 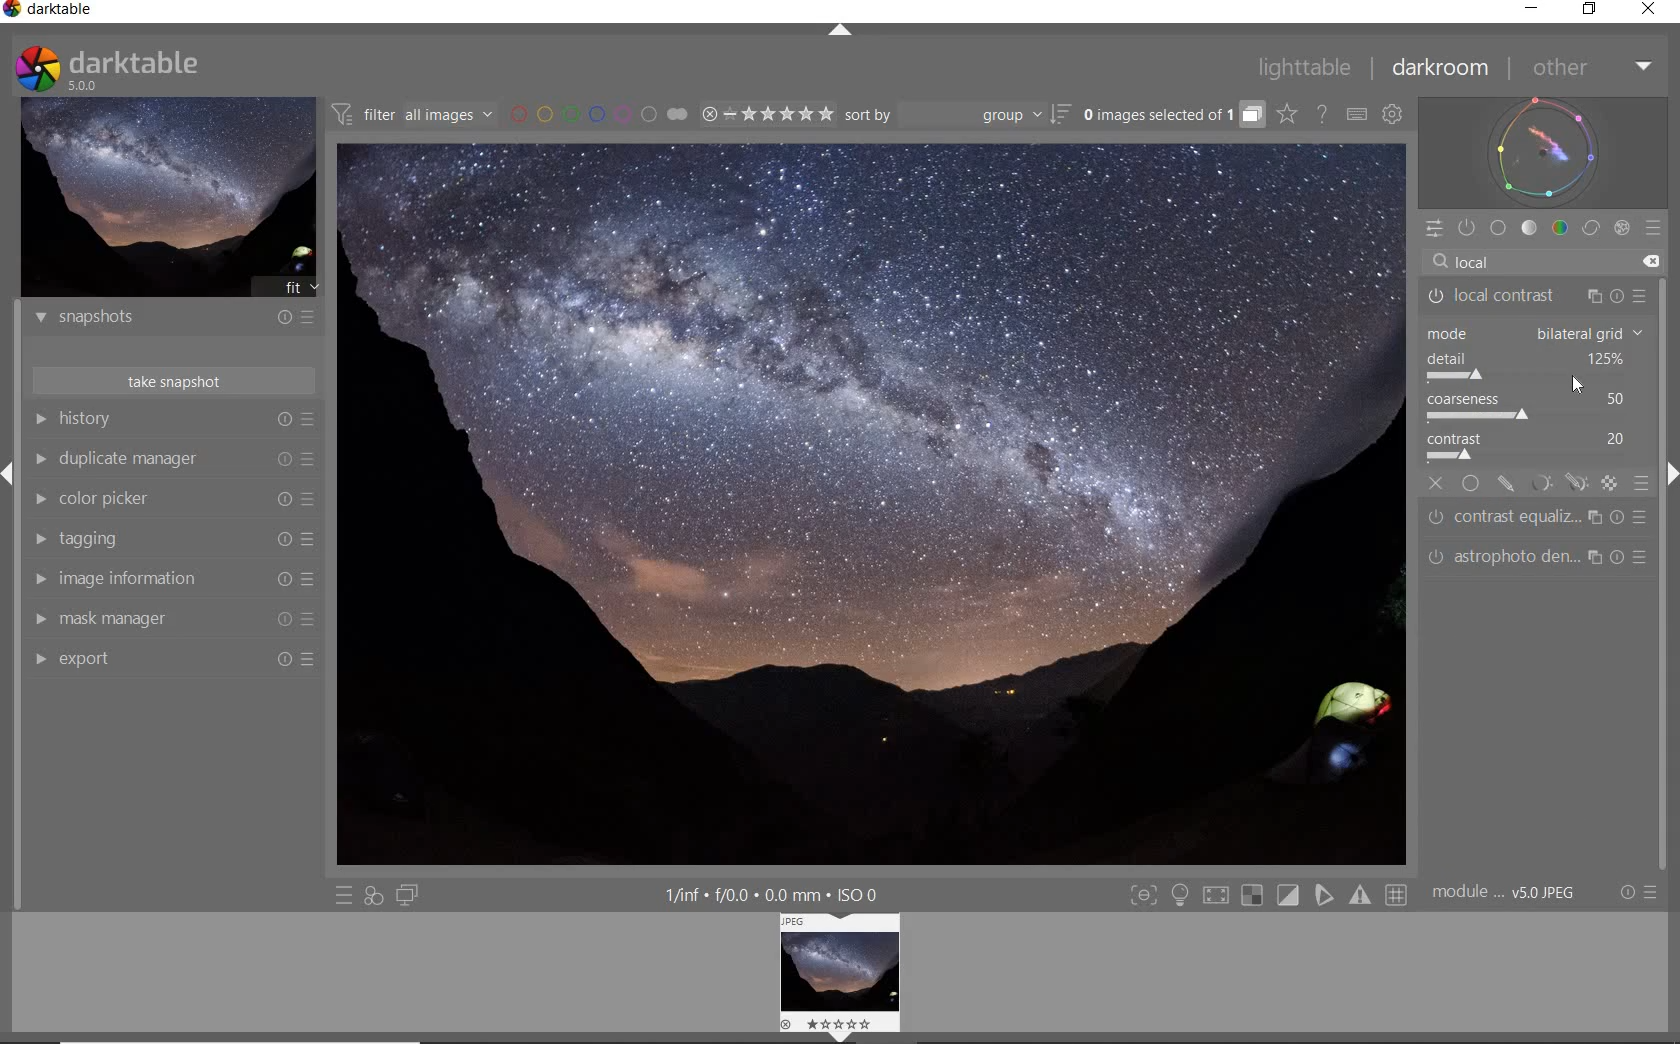 I want to click on Presets and preferences, so click(x=311, y=455).